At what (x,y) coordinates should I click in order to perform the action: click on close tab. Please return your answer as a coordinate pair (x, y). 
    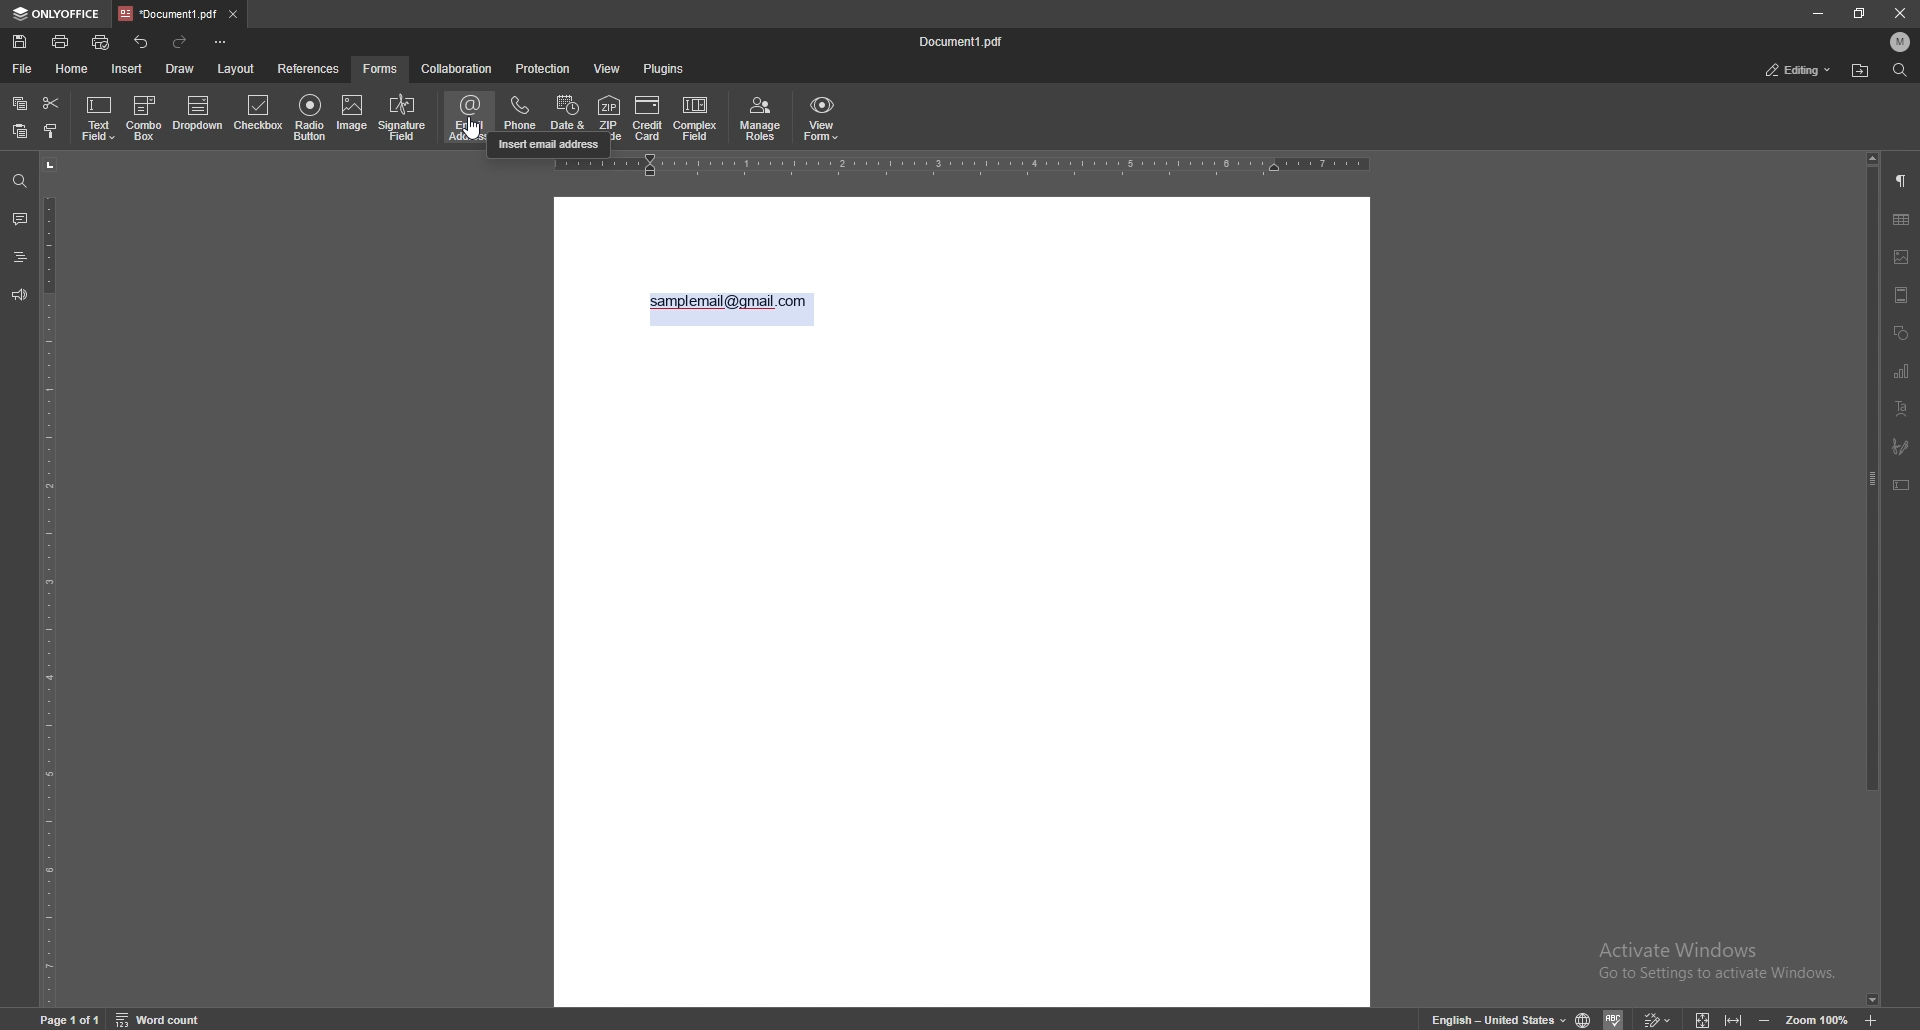
    Looking at the image, I should click on (233, 15).